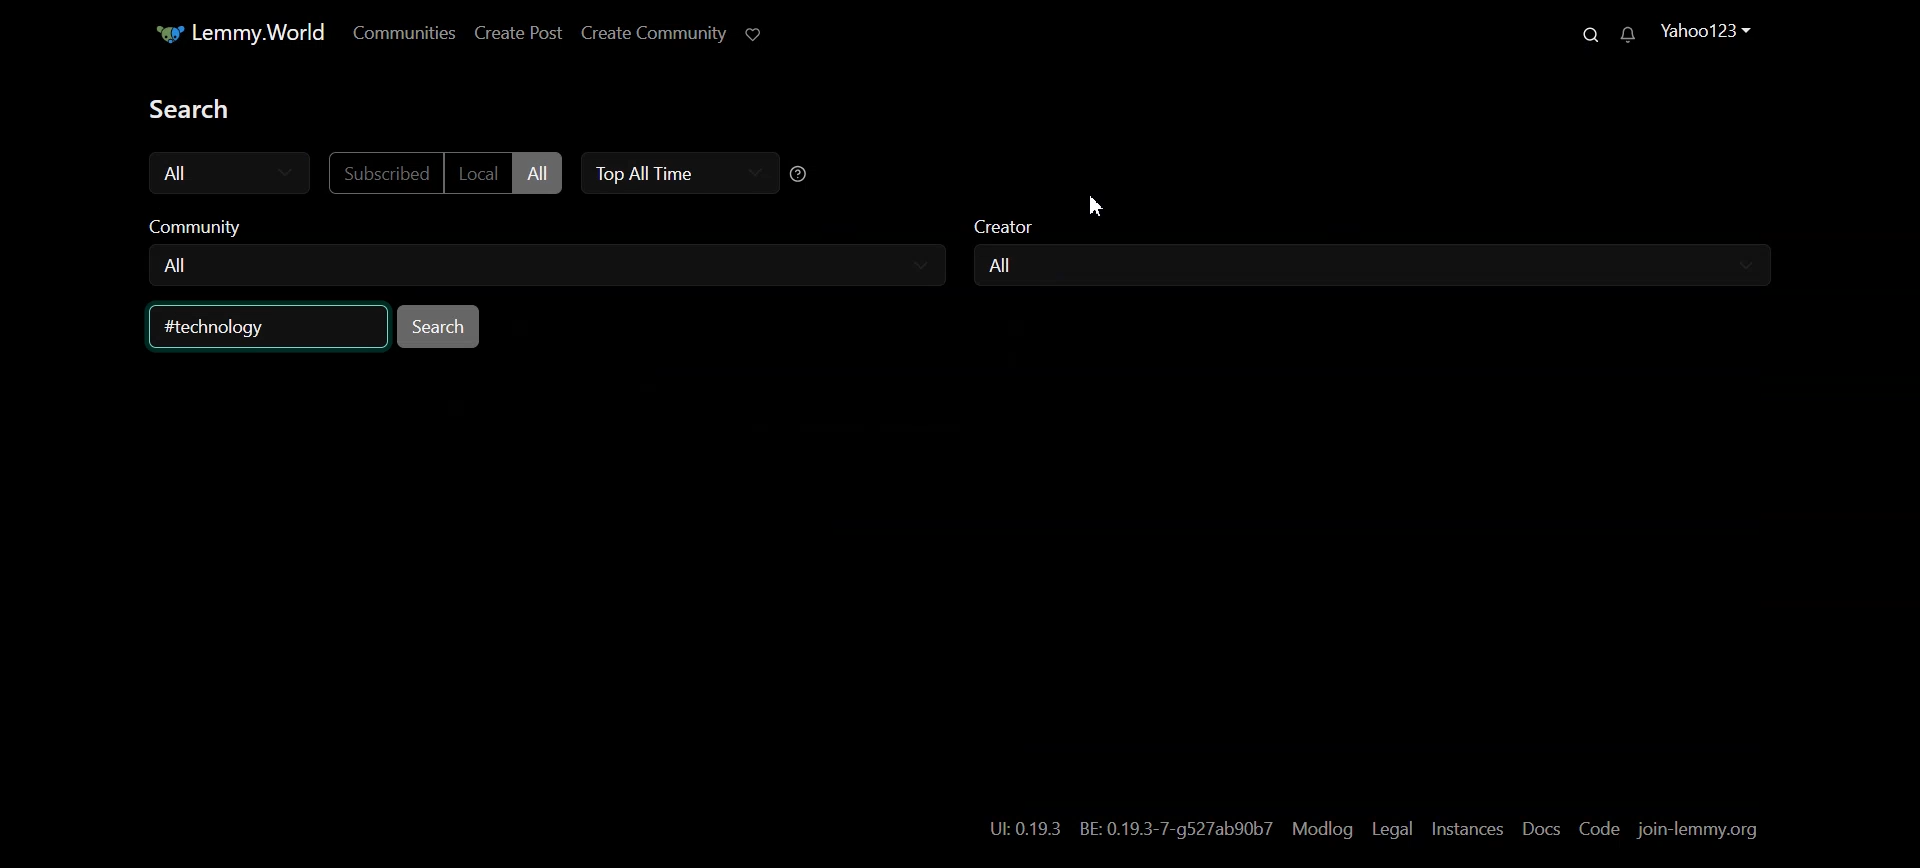 The width and height of the screenshot is (1920, 868). Describe the element at coordinates (538, 173) in the screenshot. I see `All` at that location.